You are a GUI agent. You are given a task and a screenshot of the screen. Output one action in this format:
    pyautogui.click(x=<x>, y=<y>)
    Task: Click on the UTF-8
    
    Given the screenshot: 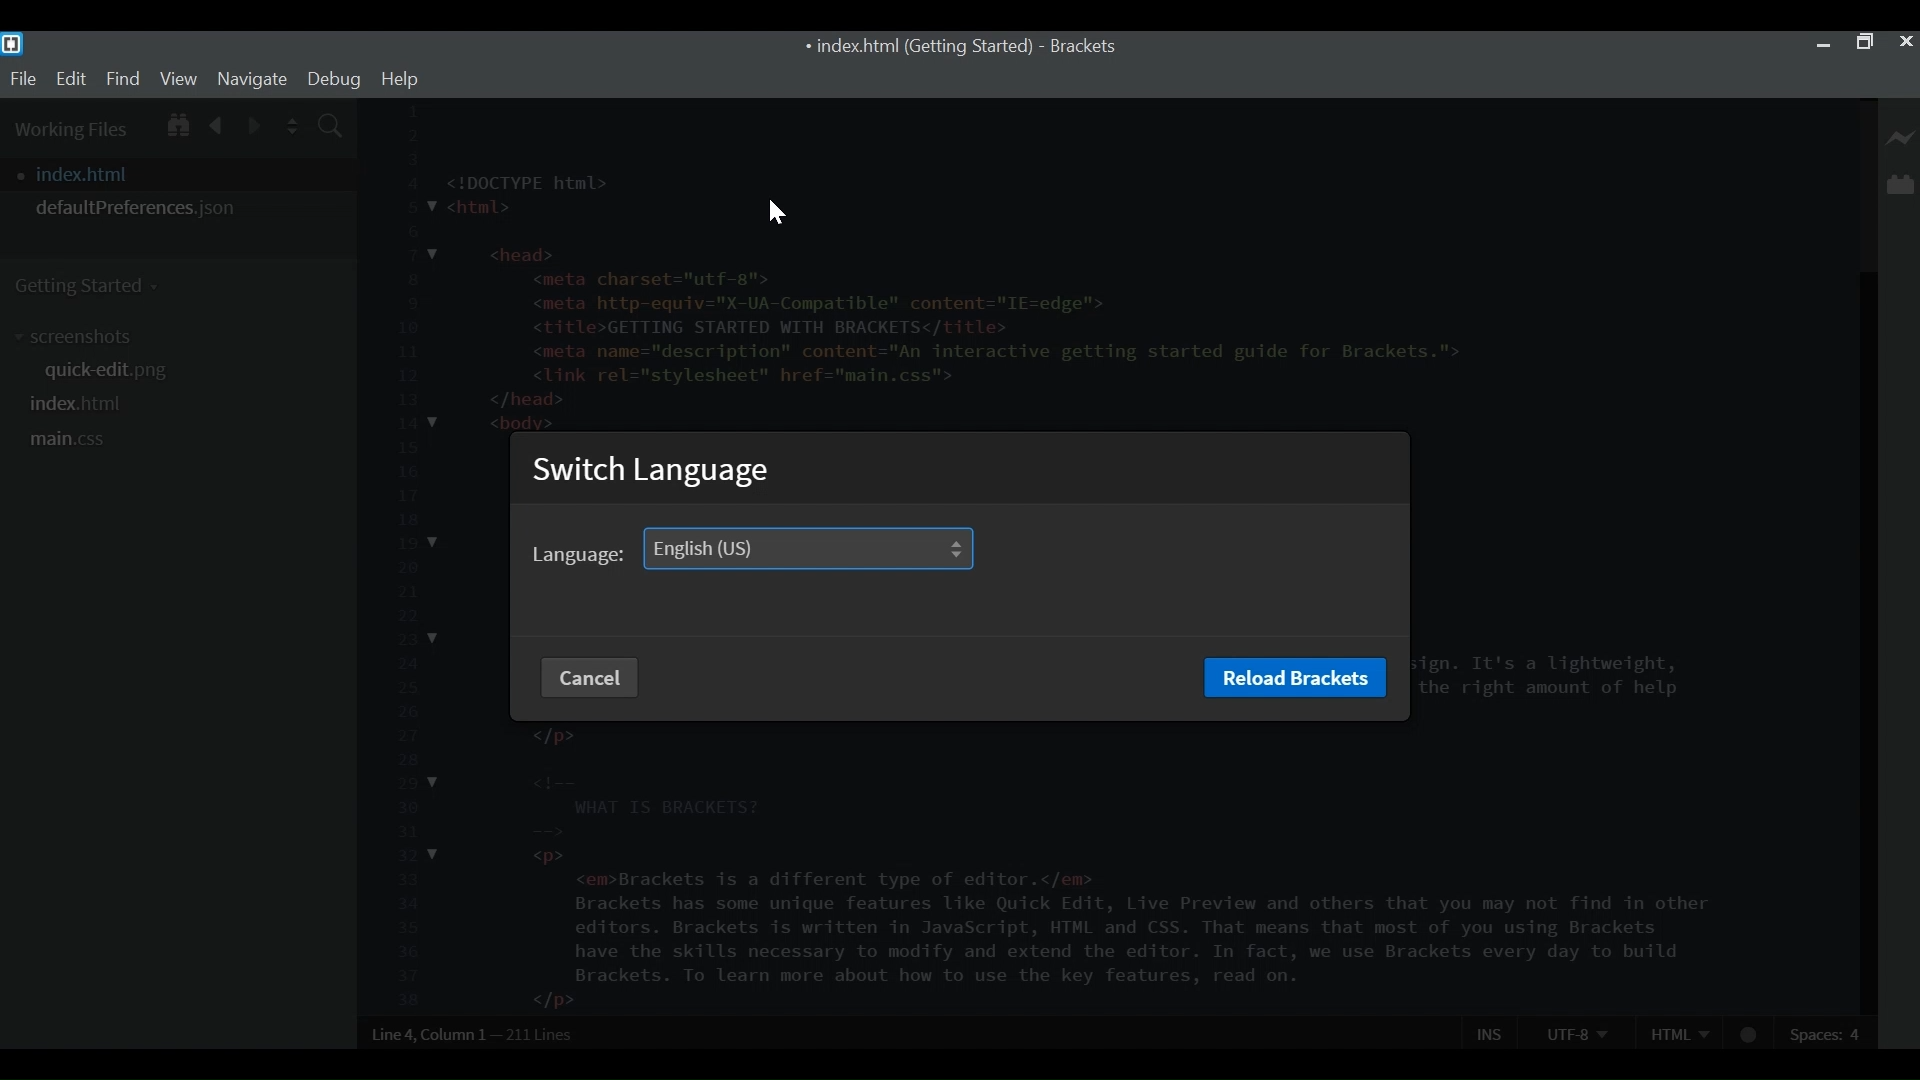 What is the action you would take?
    pyautogui.click(x=1576, y=1032)
    